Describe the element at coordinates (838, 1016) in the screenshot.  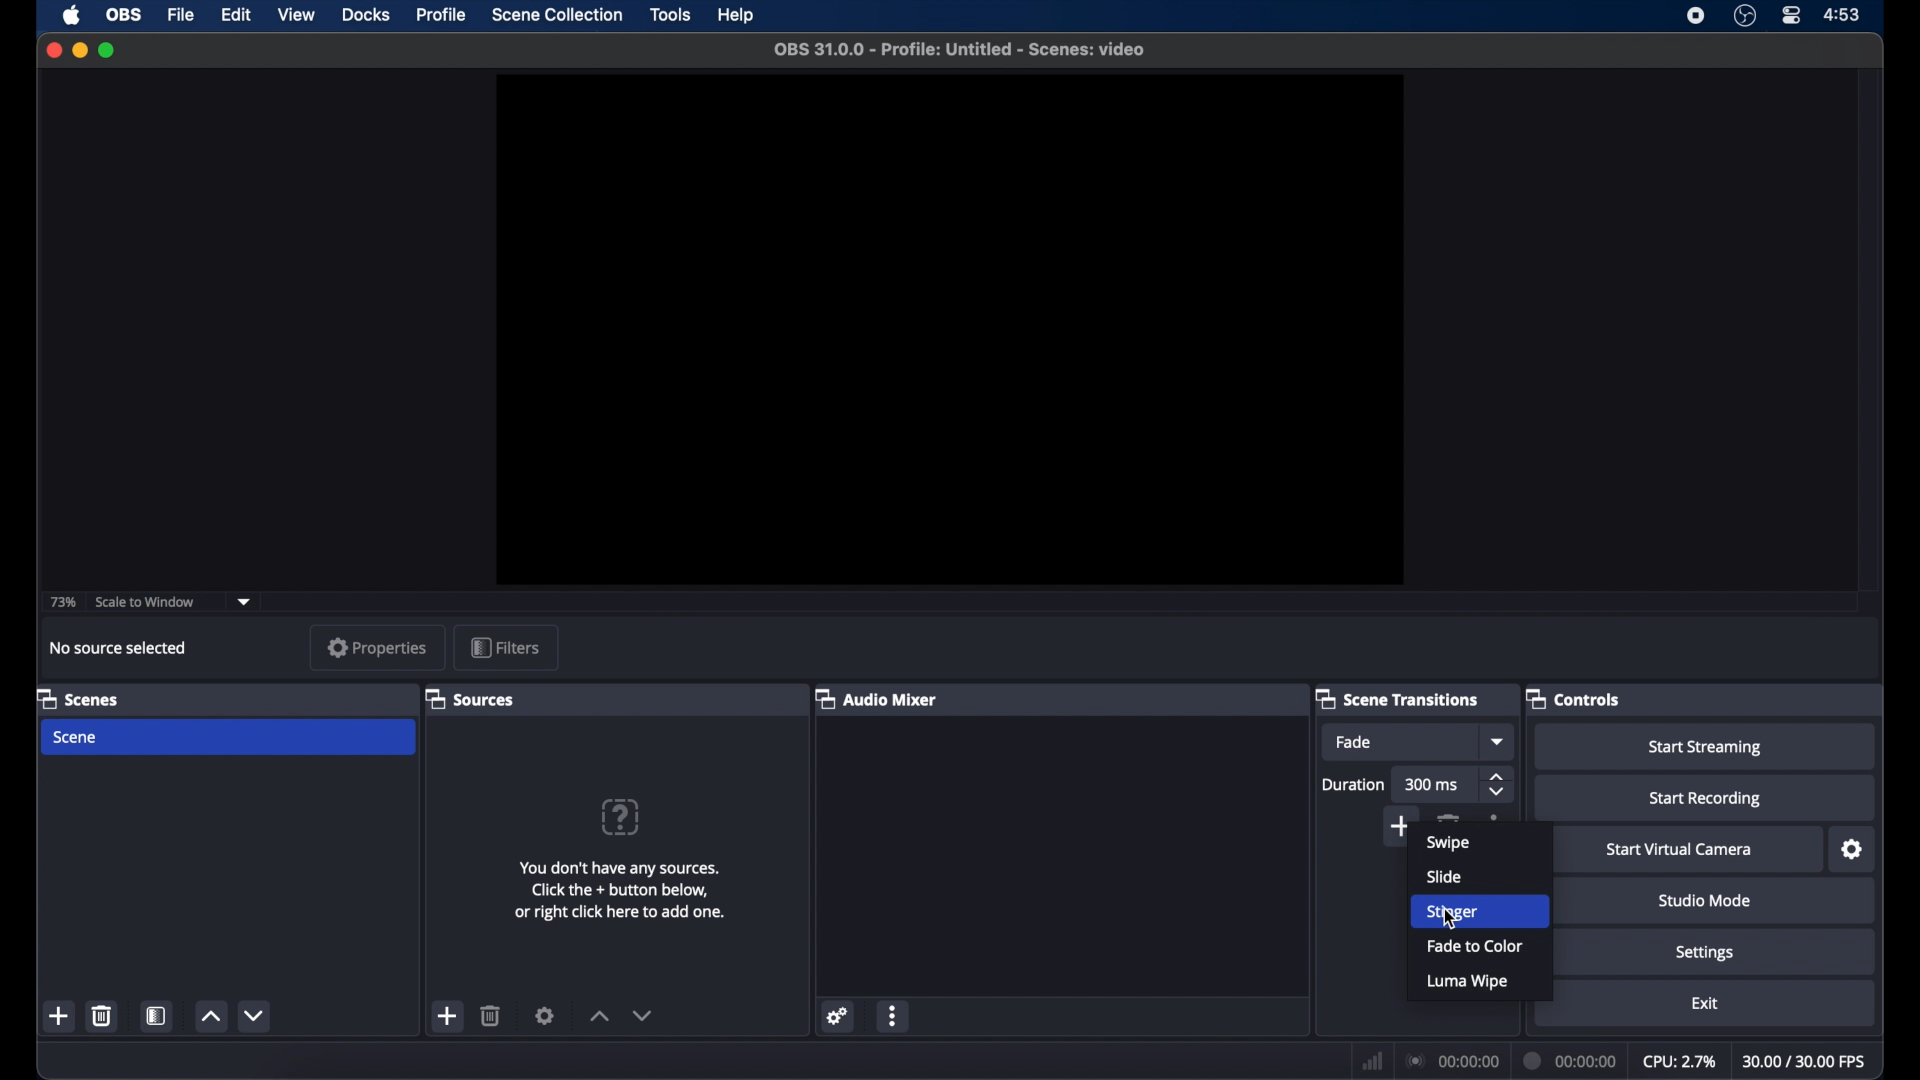
I see `settings` at that location.